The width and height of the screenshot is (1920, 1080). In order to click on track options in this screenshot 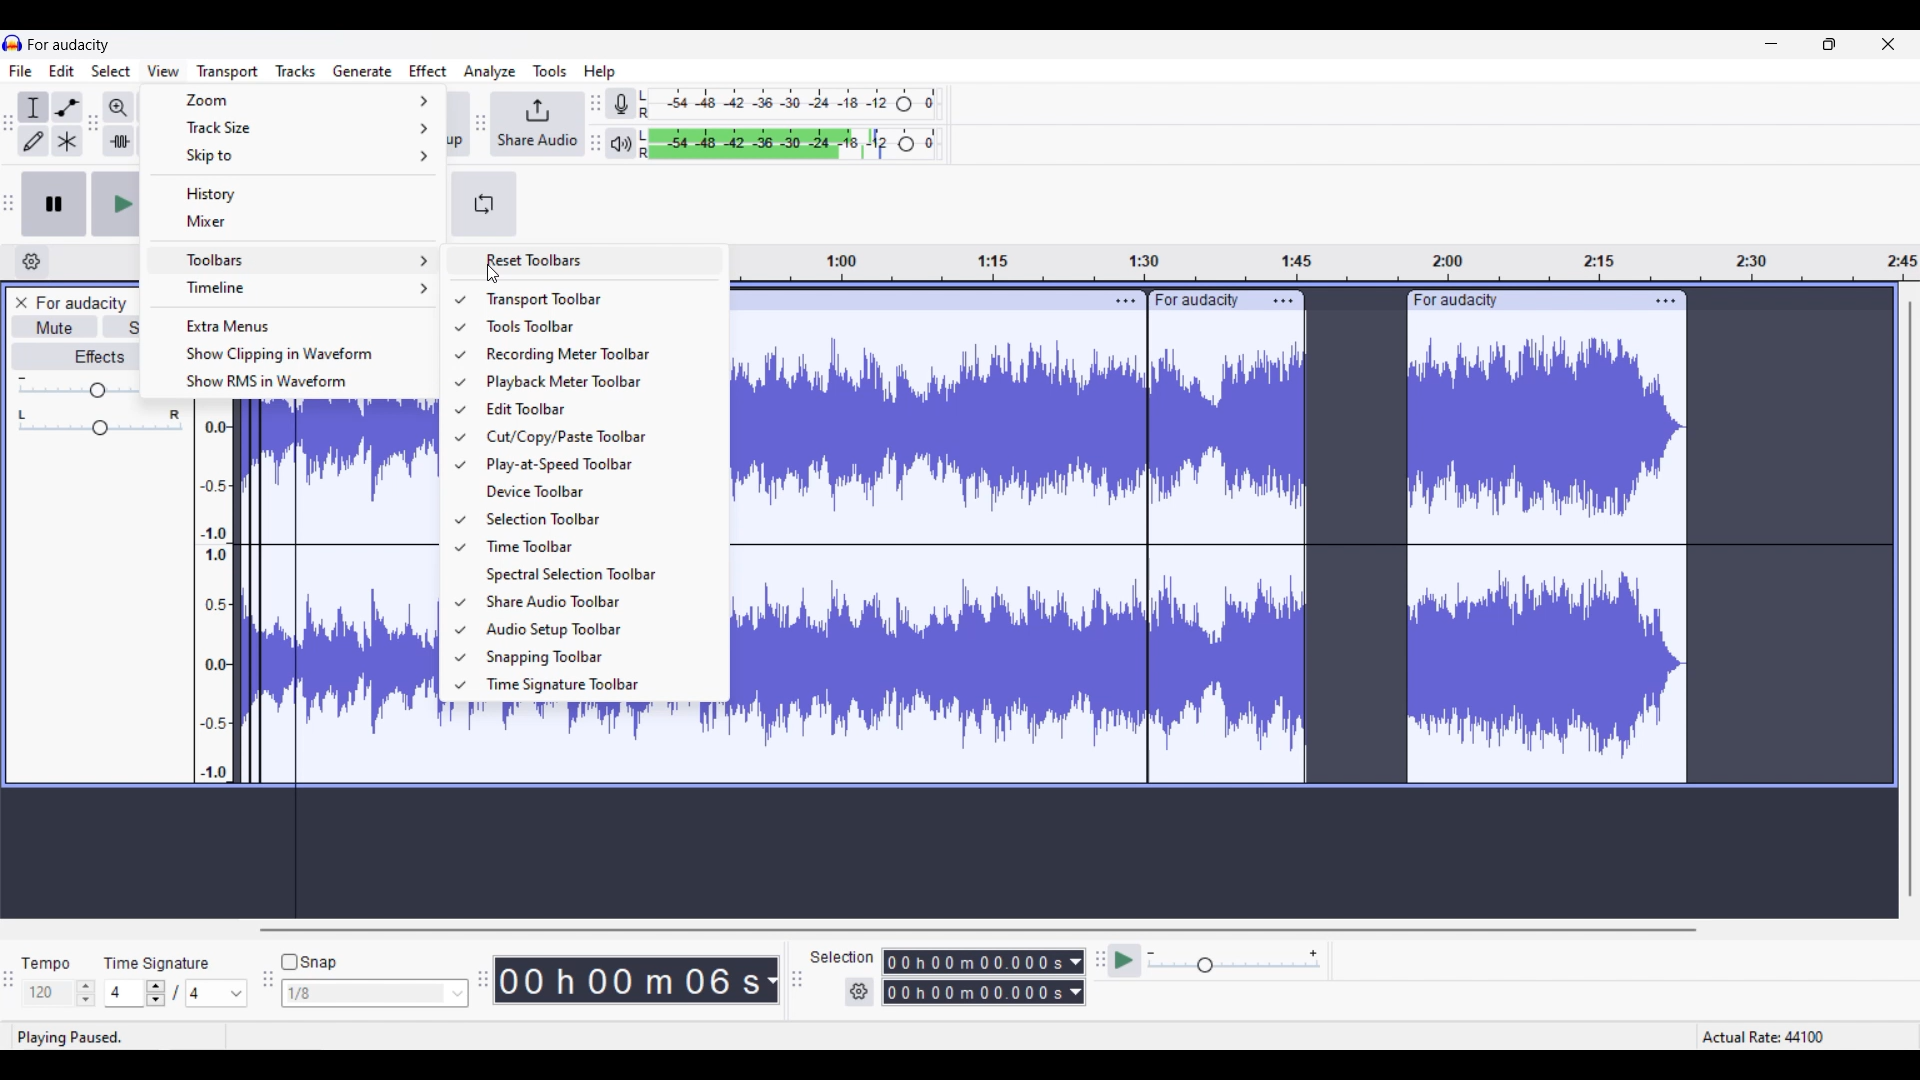, I will do `click(1122, 299)`.